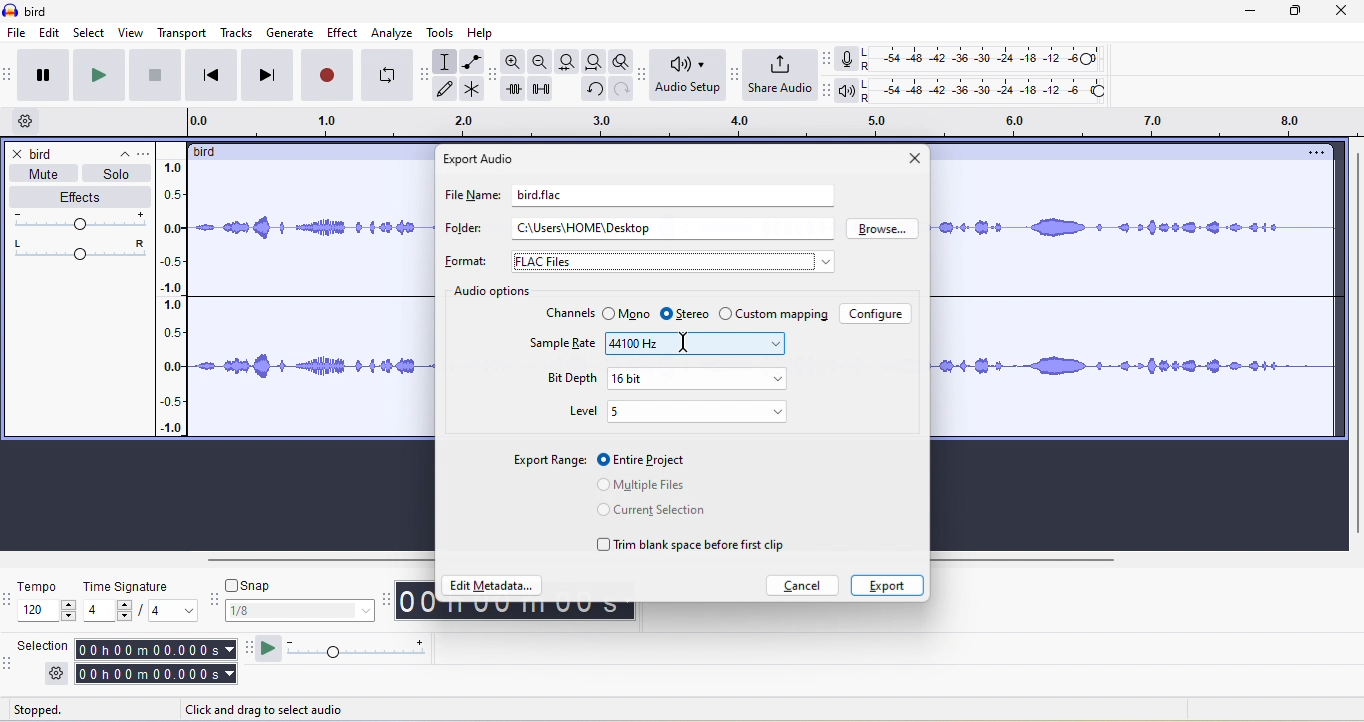  Describe the element at coordinates (474, 91) in the screenshot. I see `multi tool` at that location.